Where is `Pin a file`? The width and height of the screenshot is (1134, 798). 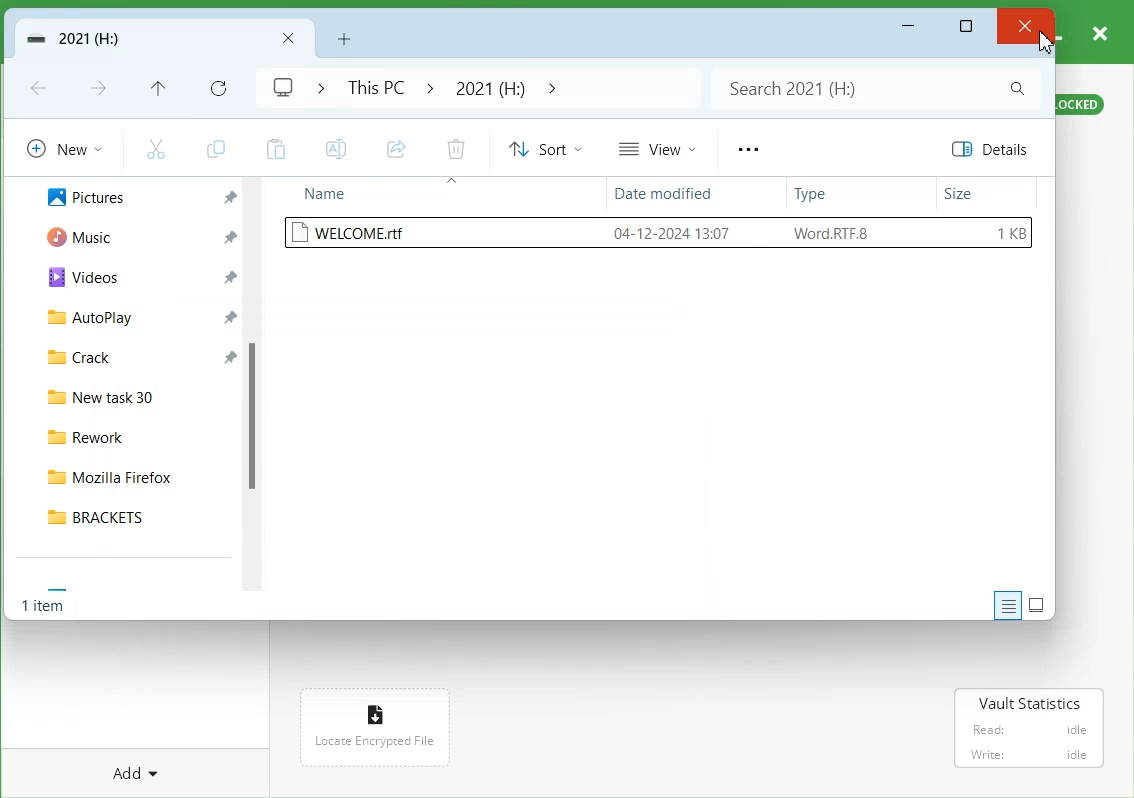
Pin a file is located at coordinates (231, 314).